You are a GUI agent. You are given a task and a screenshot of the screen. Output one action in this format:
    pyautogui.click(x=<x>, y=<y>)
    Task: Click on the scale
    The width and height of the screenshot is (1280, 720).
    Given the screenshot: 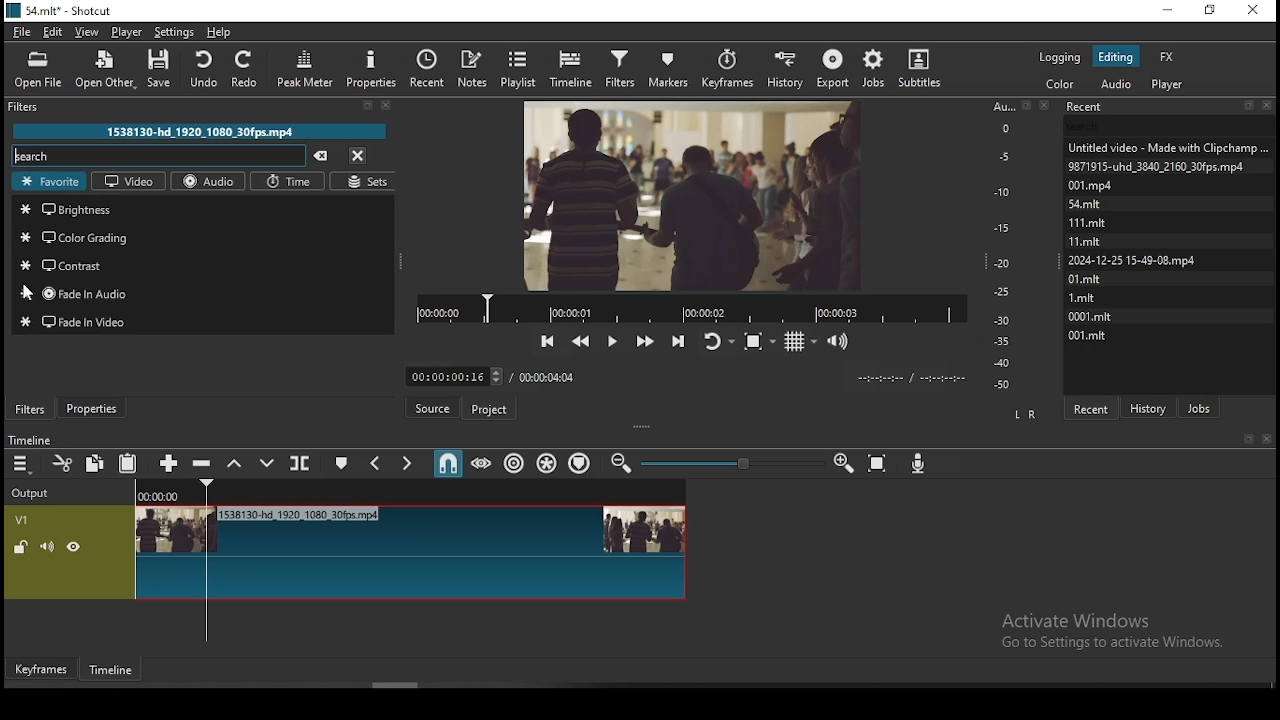 What is the action you would take?
    pyautogui.click(x=1006, y=245)
    